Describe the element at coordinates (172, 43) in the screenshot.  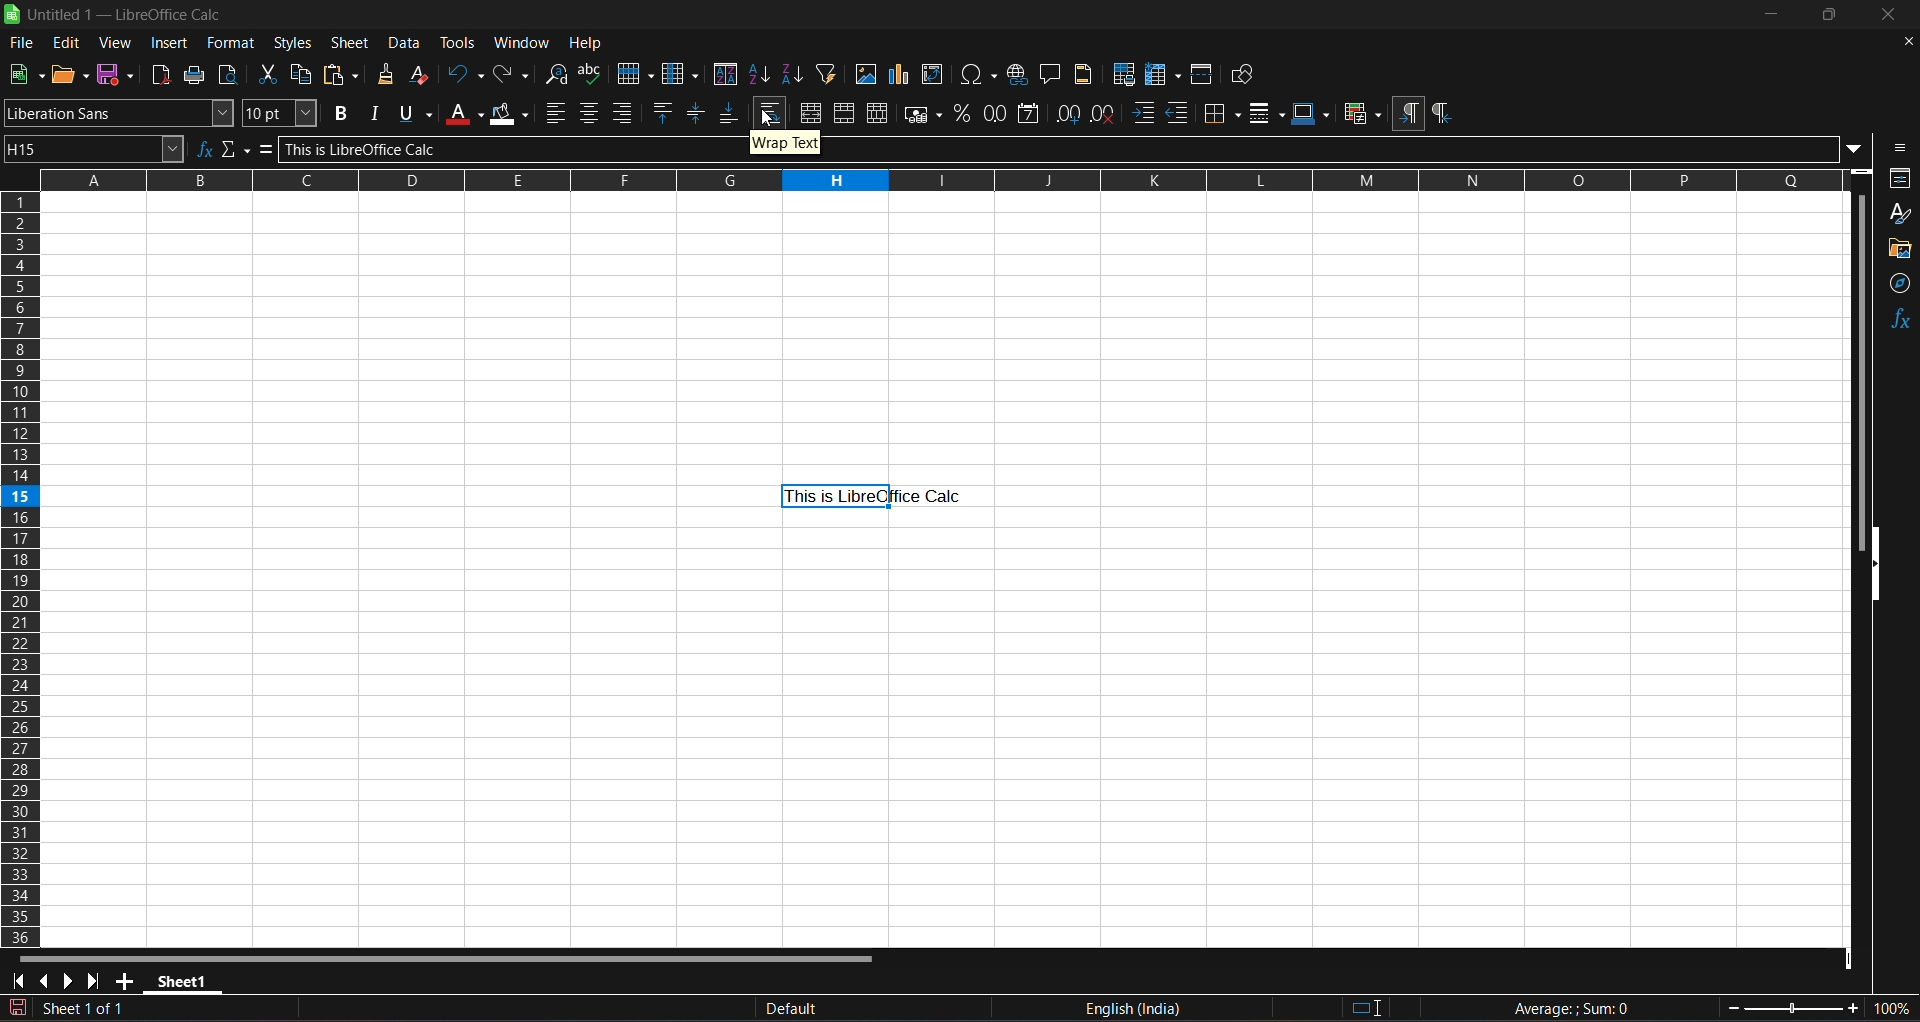
I see `insert` at that location.